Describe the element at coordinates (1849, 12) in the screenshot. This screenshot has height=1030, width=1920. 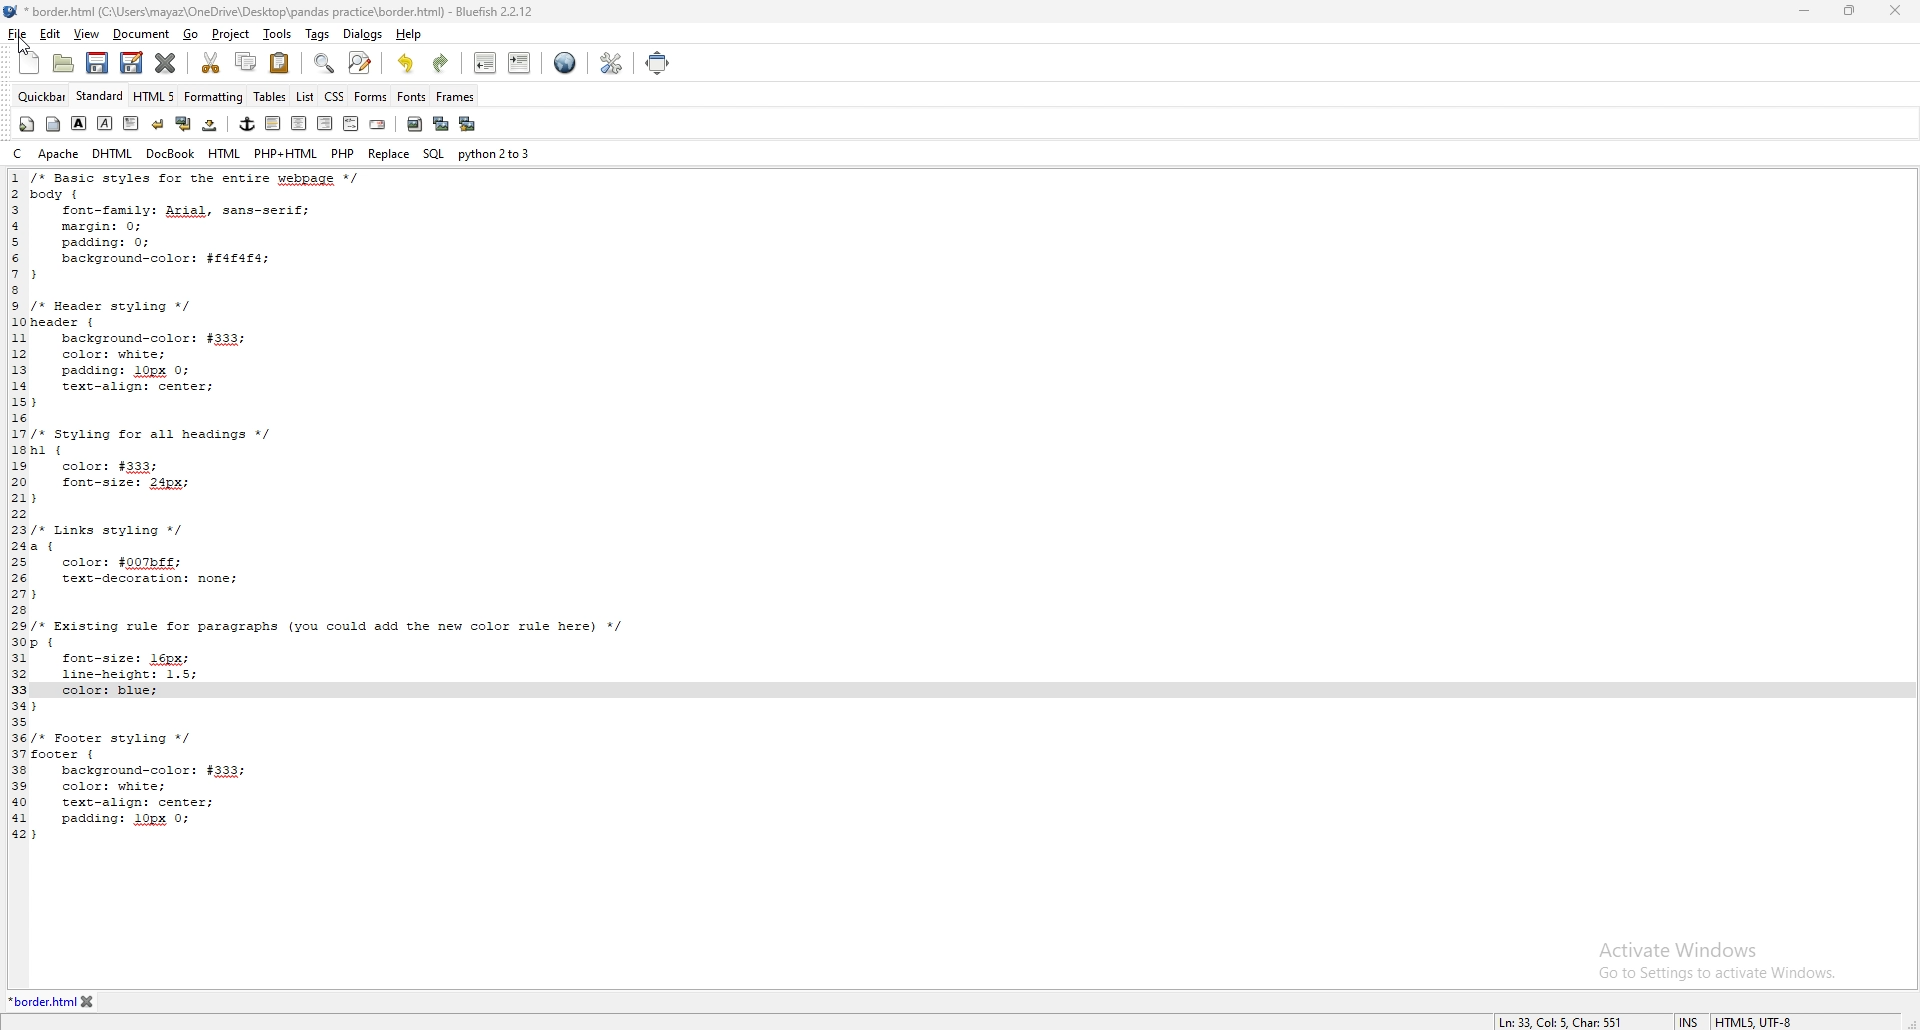
I see `resize` at that location.